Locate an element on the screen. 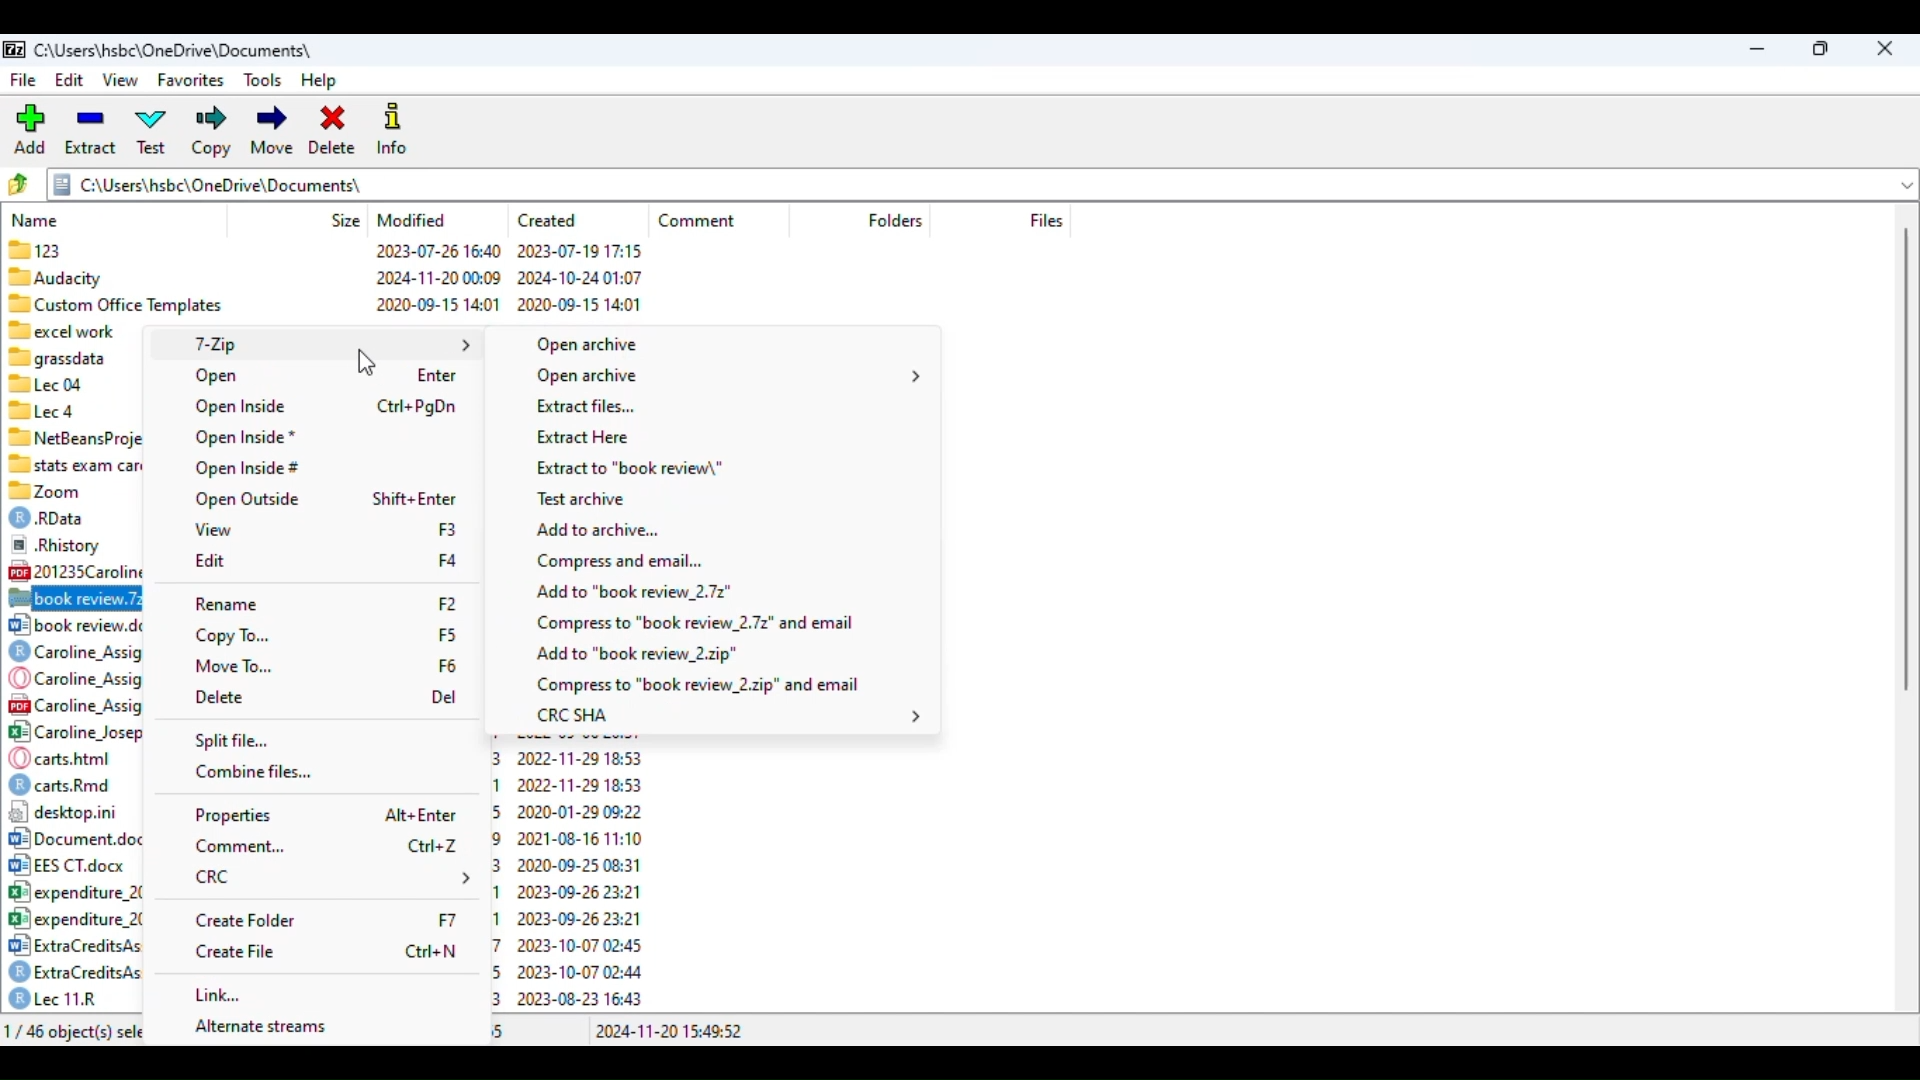 Image resolution: width=1920 pixels, height=1080 pixels. delete is located at coordinates (220, 697).